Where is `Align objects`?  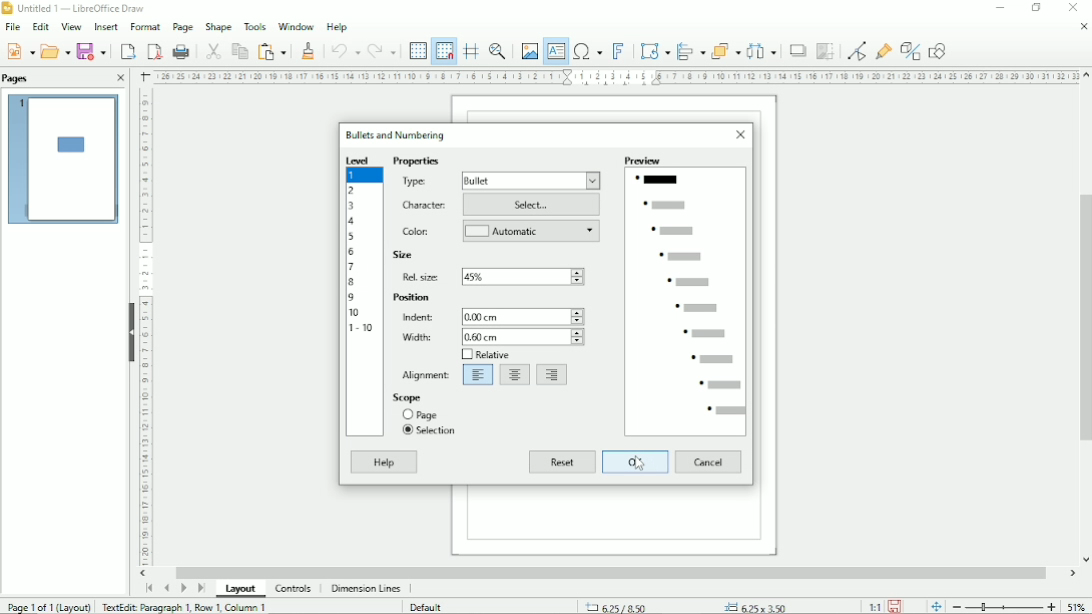 Align objects is located at coordinates (690, 49).